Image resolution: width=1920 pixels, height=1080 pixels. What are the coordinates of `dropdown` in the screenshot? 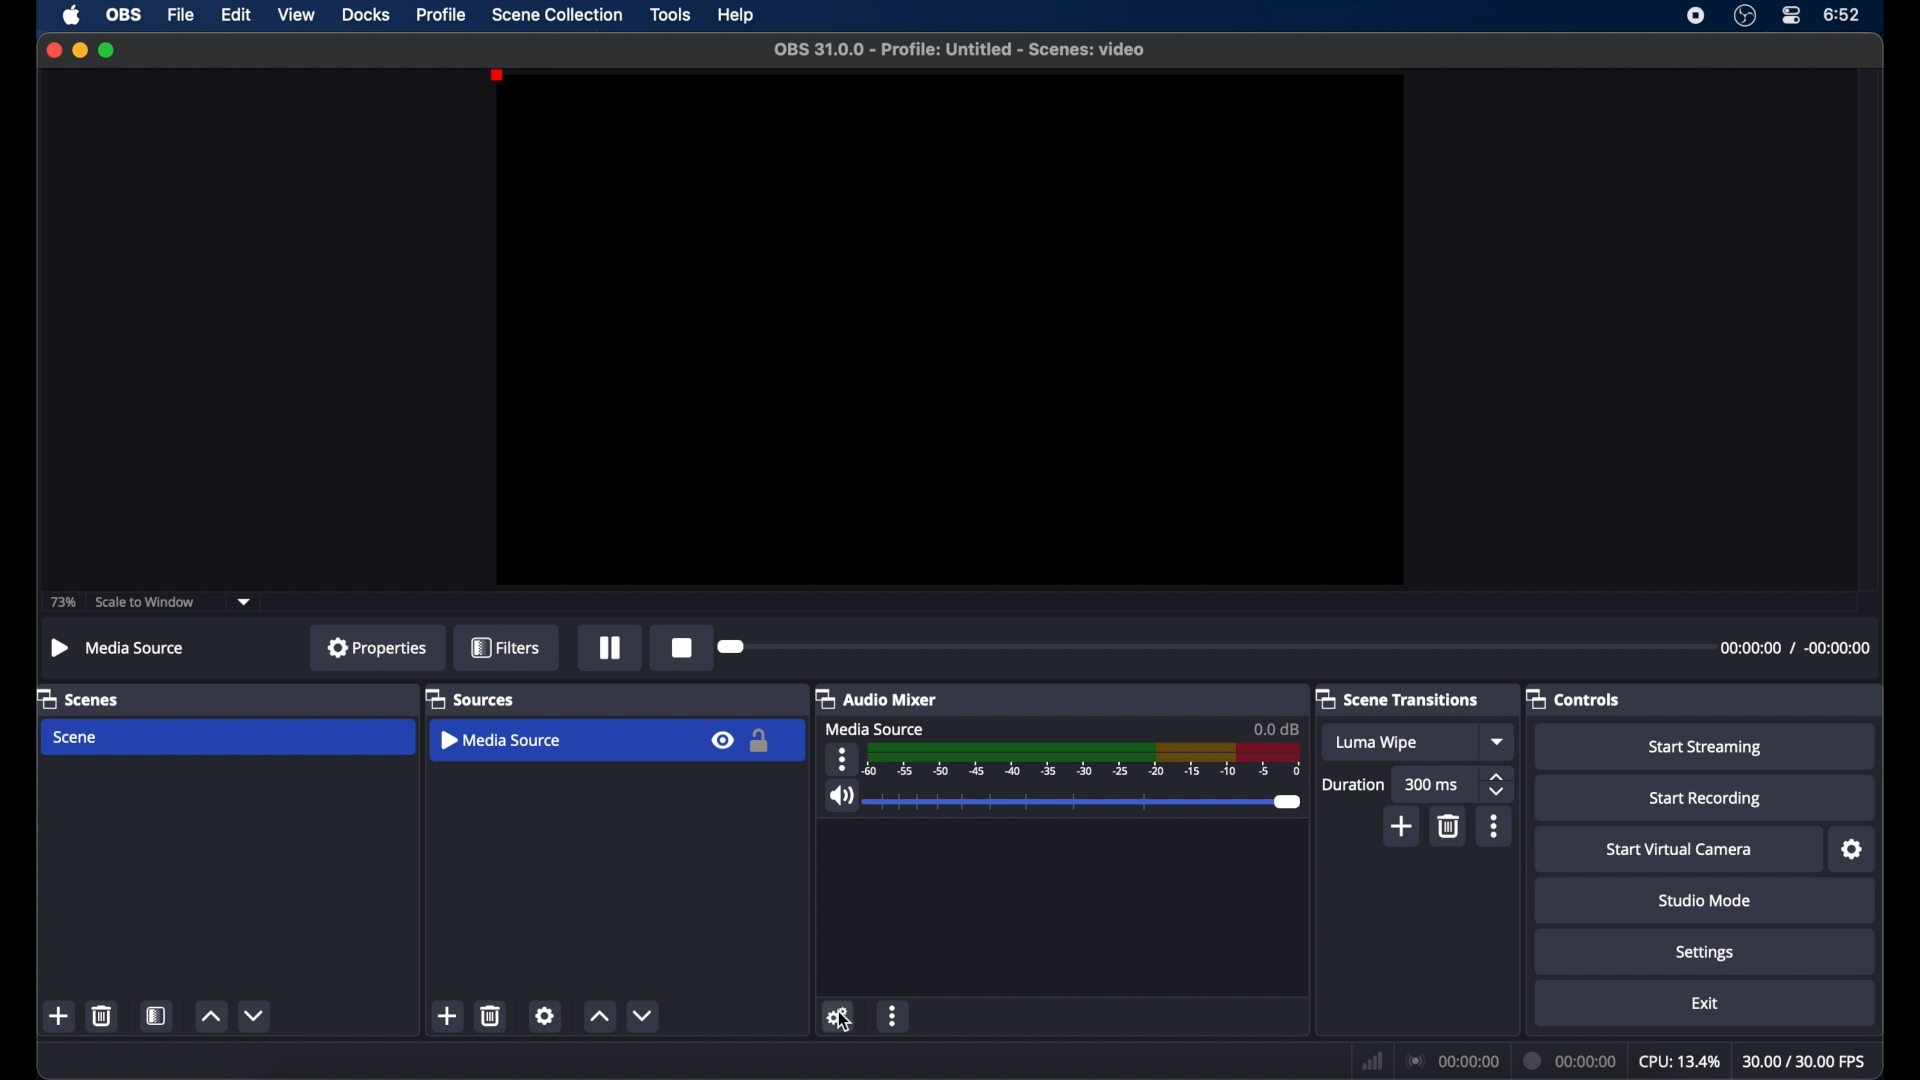 It's located at (247, 602).